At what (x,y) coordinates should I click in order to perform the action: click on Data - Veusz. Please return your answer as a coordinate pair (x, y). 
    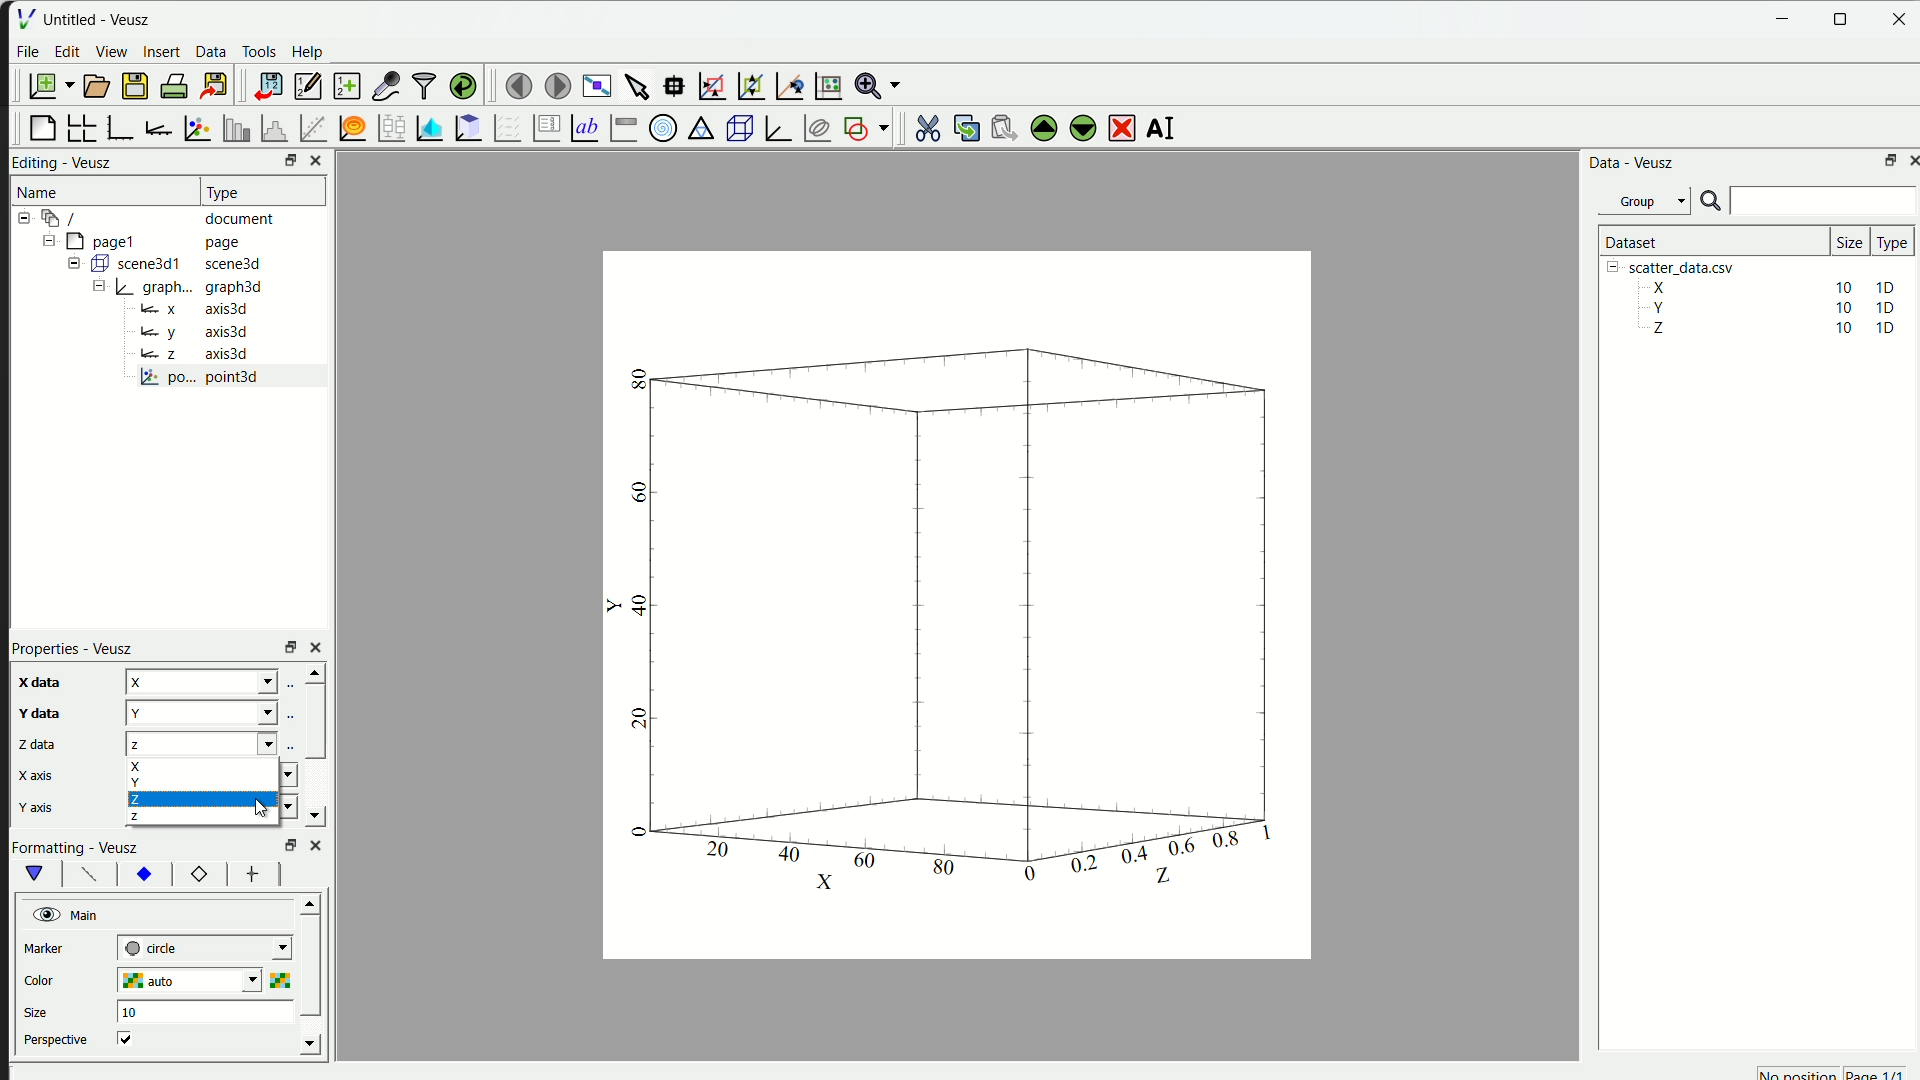
    Looking at the image, I should click on (1628, 163).